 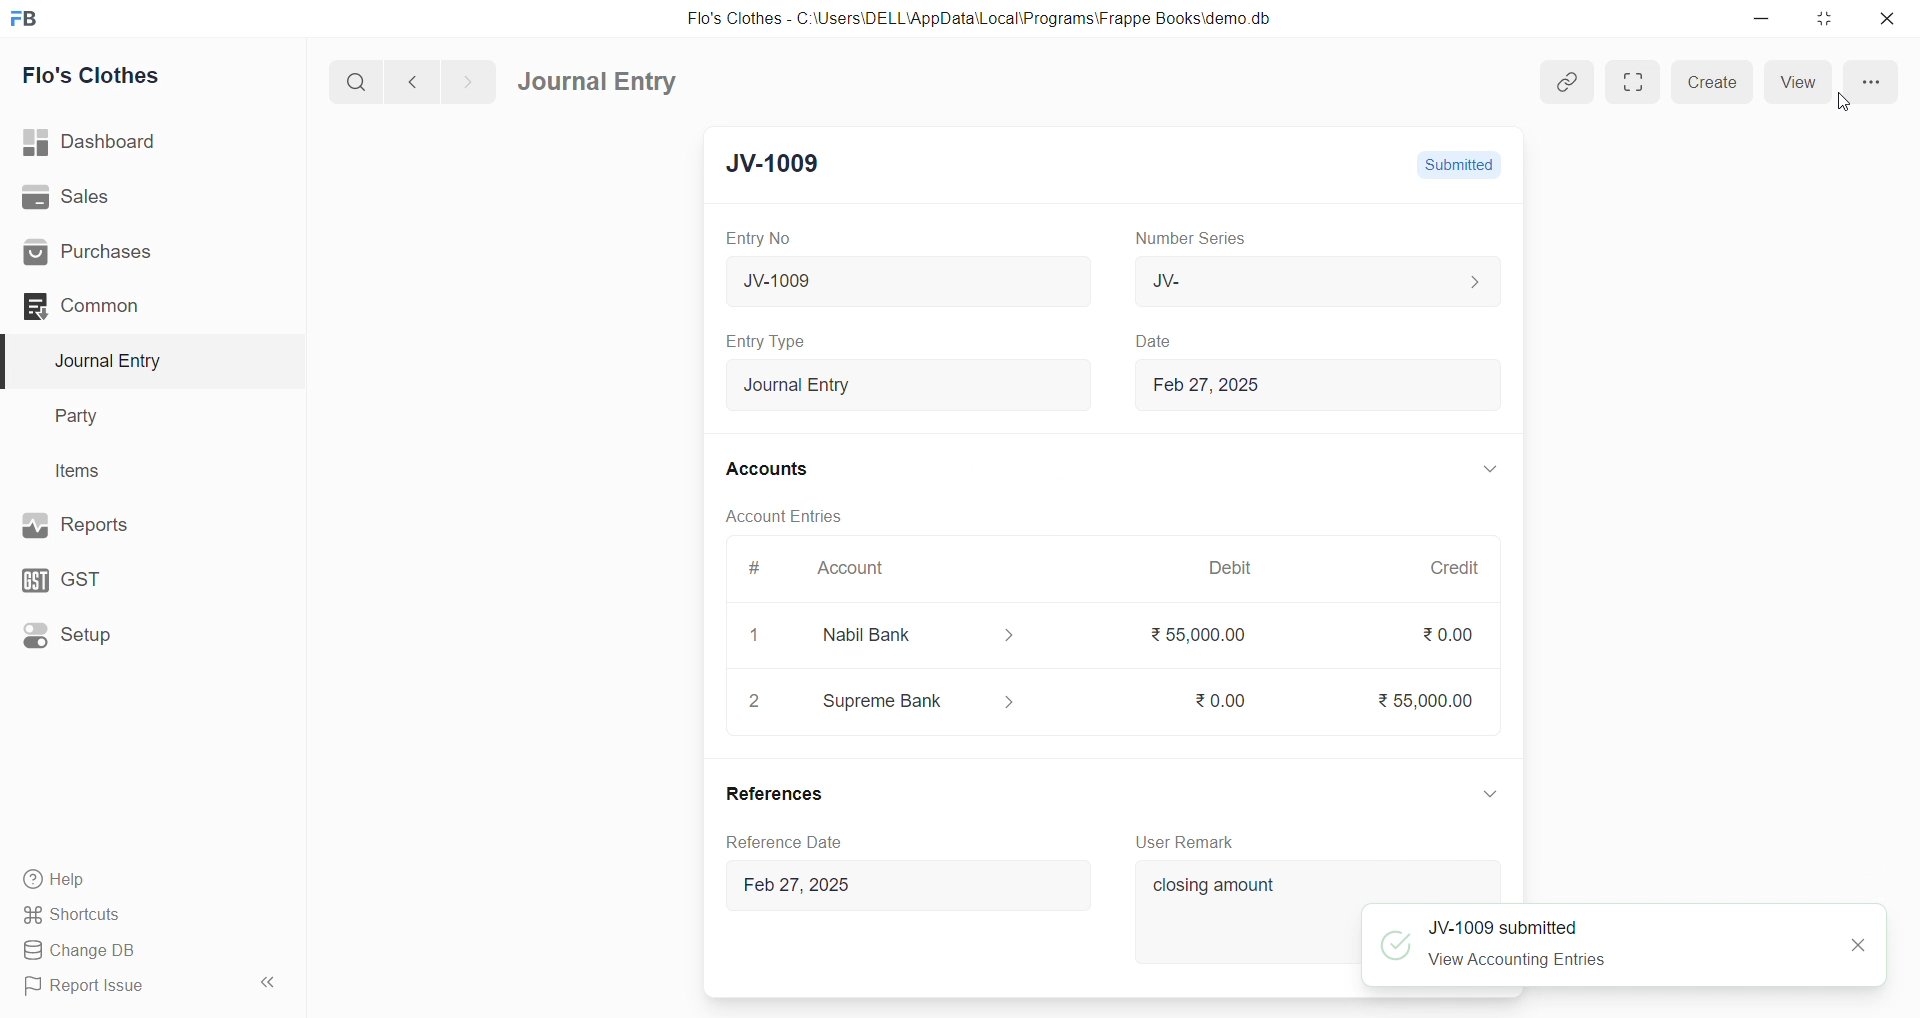 I want to click on Credit, so click(x=1444, y=569).